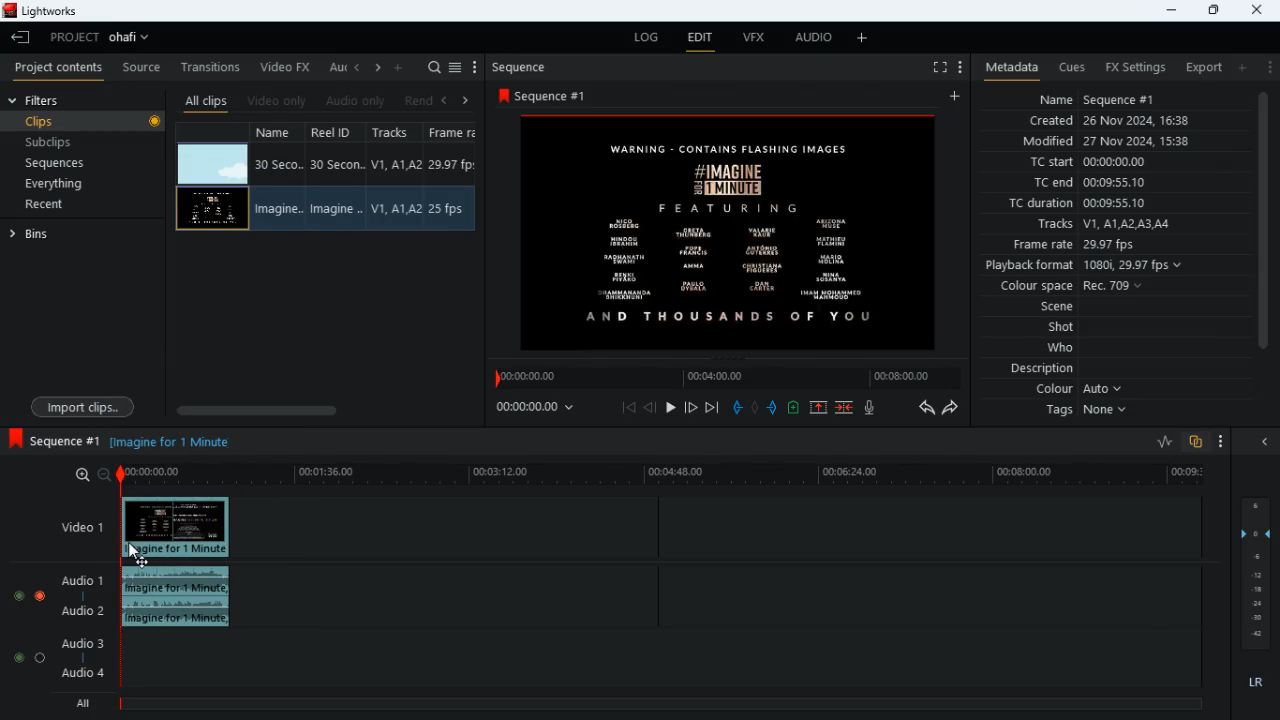 Image resolution: width=1280 pixels, height=720 pixels. Describe the element at coordinates (1073, 286) in the screenshot. I see `colour space` at that location.